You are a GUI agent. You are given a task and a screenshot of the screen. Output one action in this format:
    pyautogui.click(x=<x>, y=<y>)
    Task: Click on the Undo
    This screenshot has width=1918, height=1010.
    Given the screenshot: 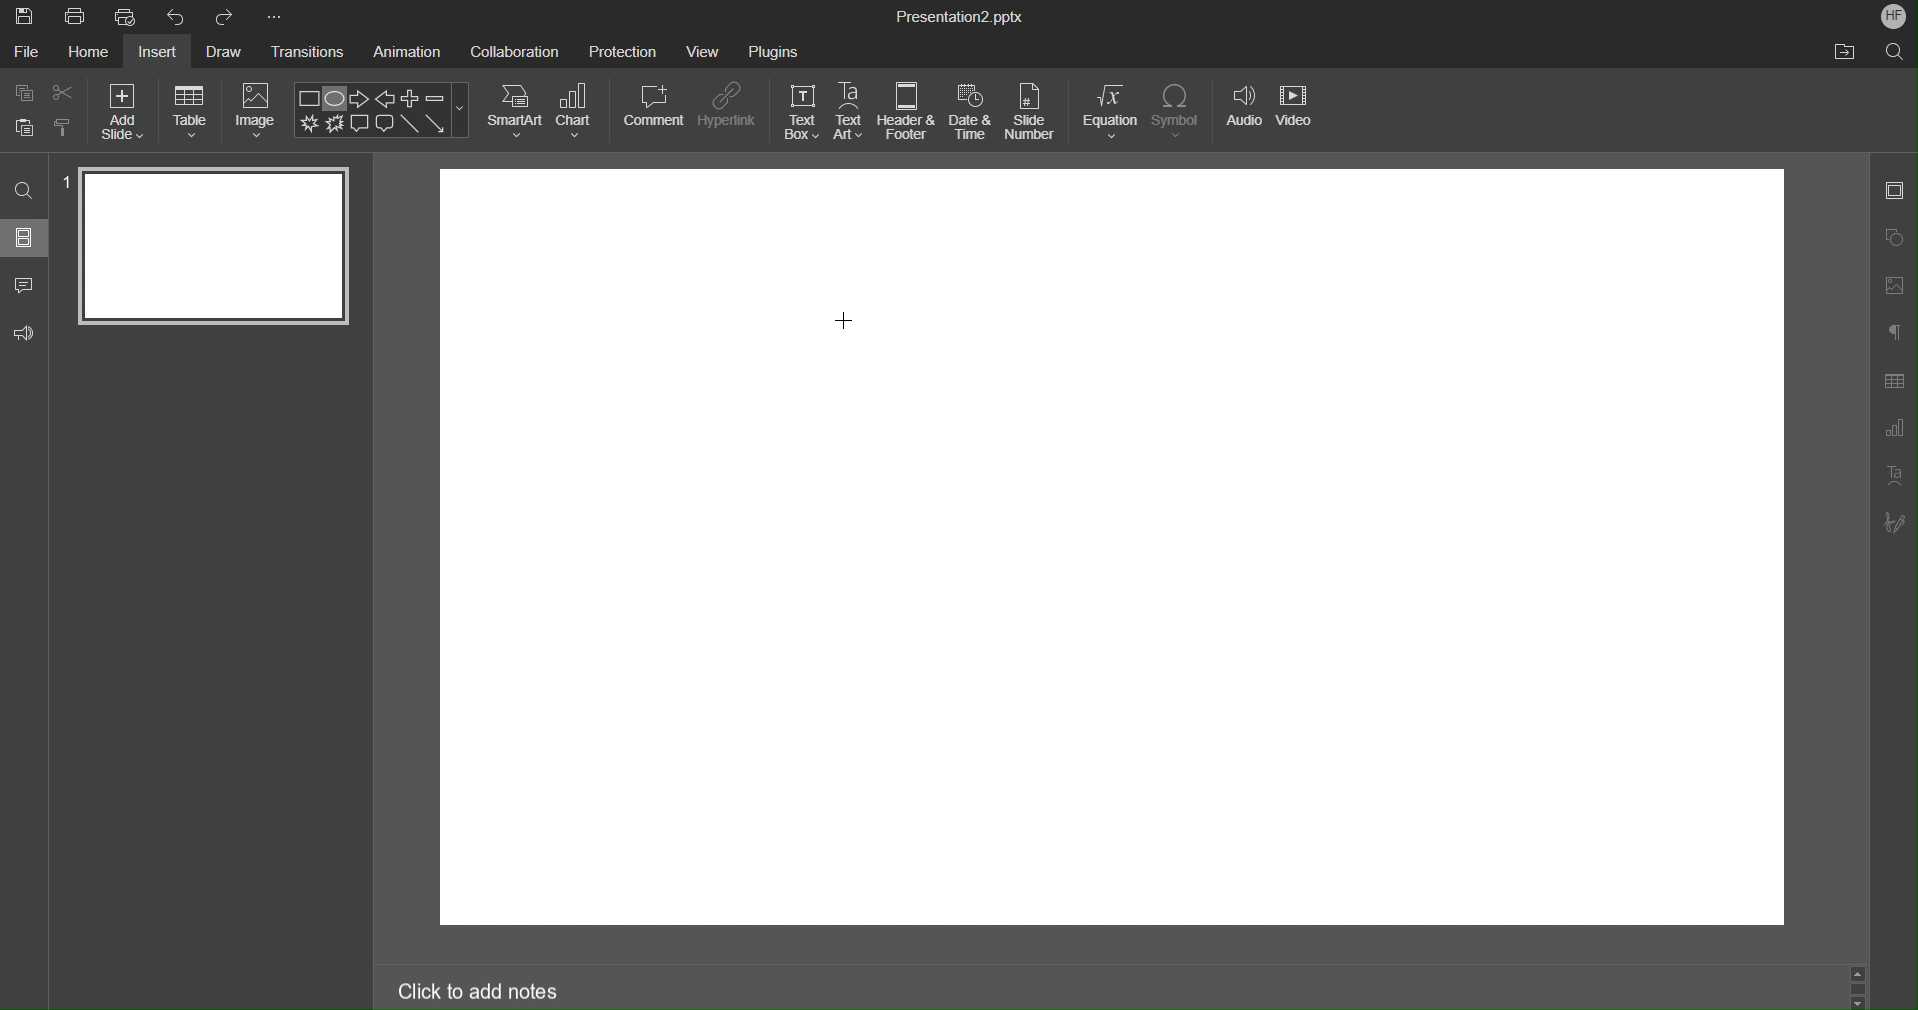 What is the action you would take?
    pyautogui.click(x=180, y=17)
    